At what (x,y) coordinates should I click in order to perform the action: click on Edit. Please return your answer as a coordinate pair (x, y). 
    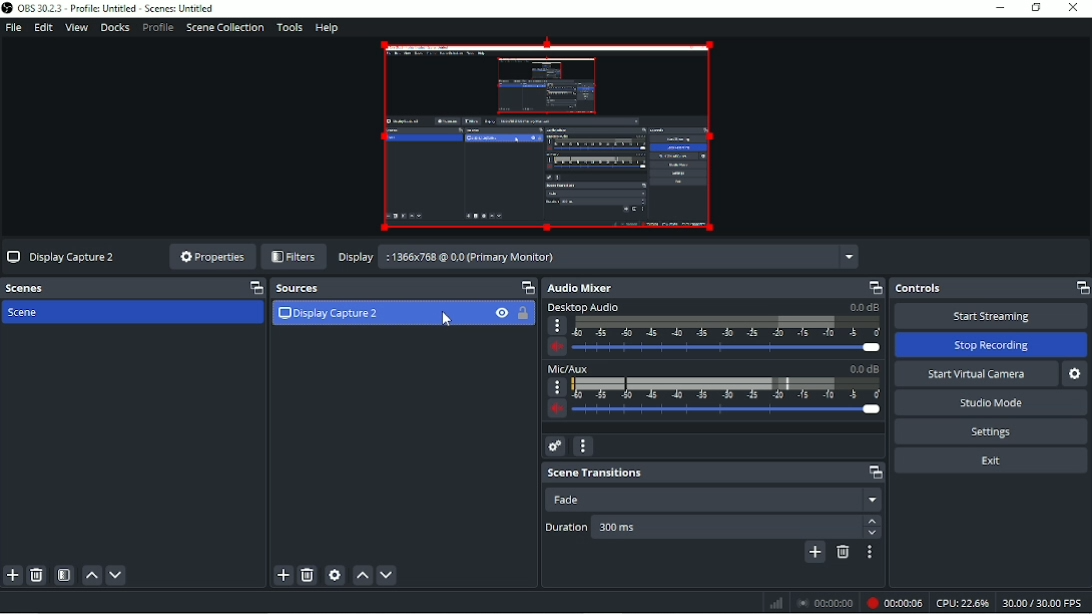
    Looking at the image, I should click on (43, 28).